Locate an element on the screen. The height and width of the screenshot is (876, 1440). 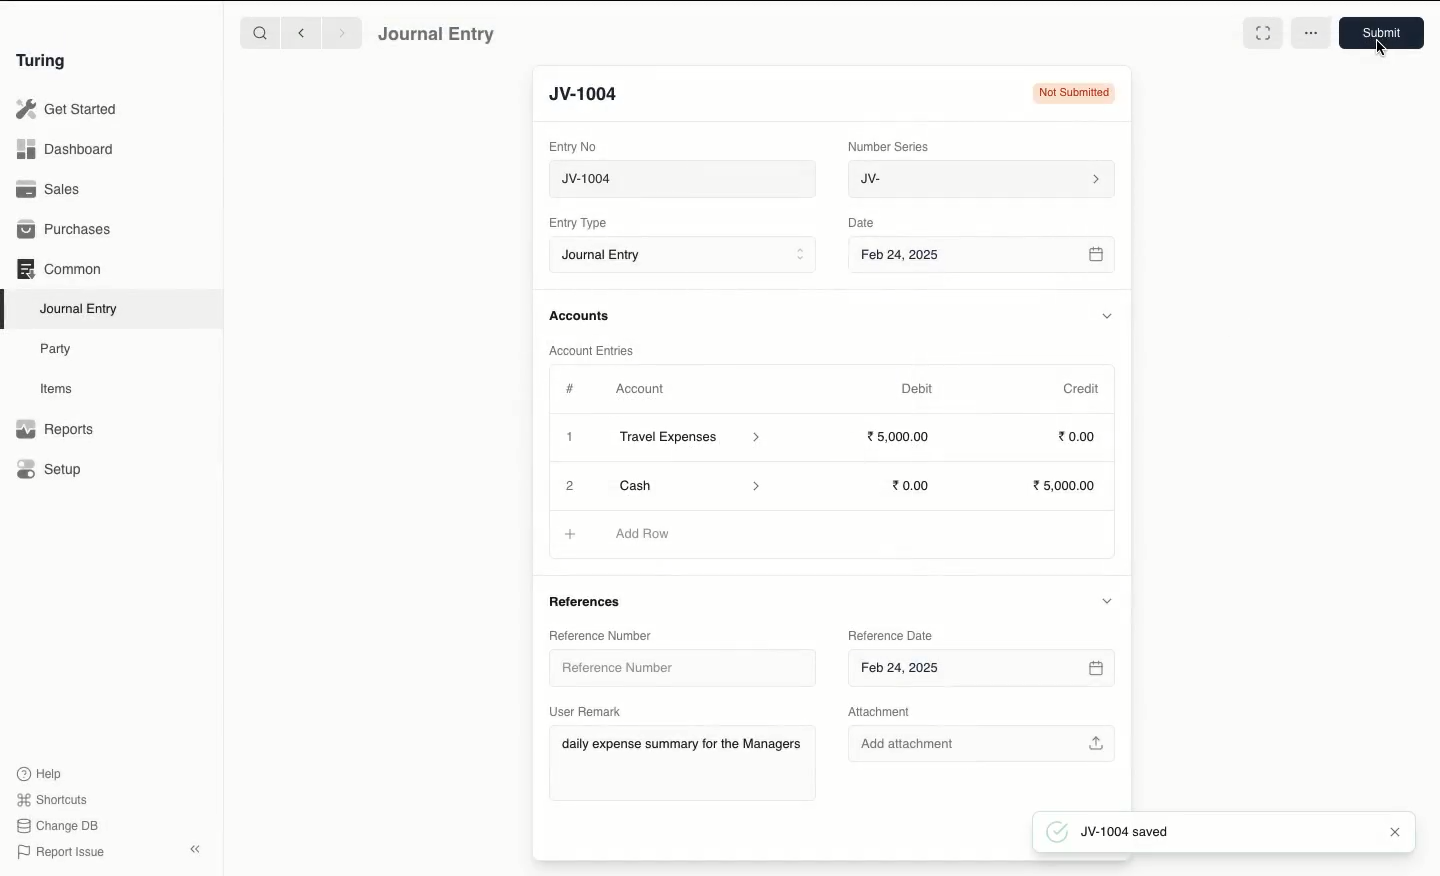
Add Row is located at coordinates (644, 533).